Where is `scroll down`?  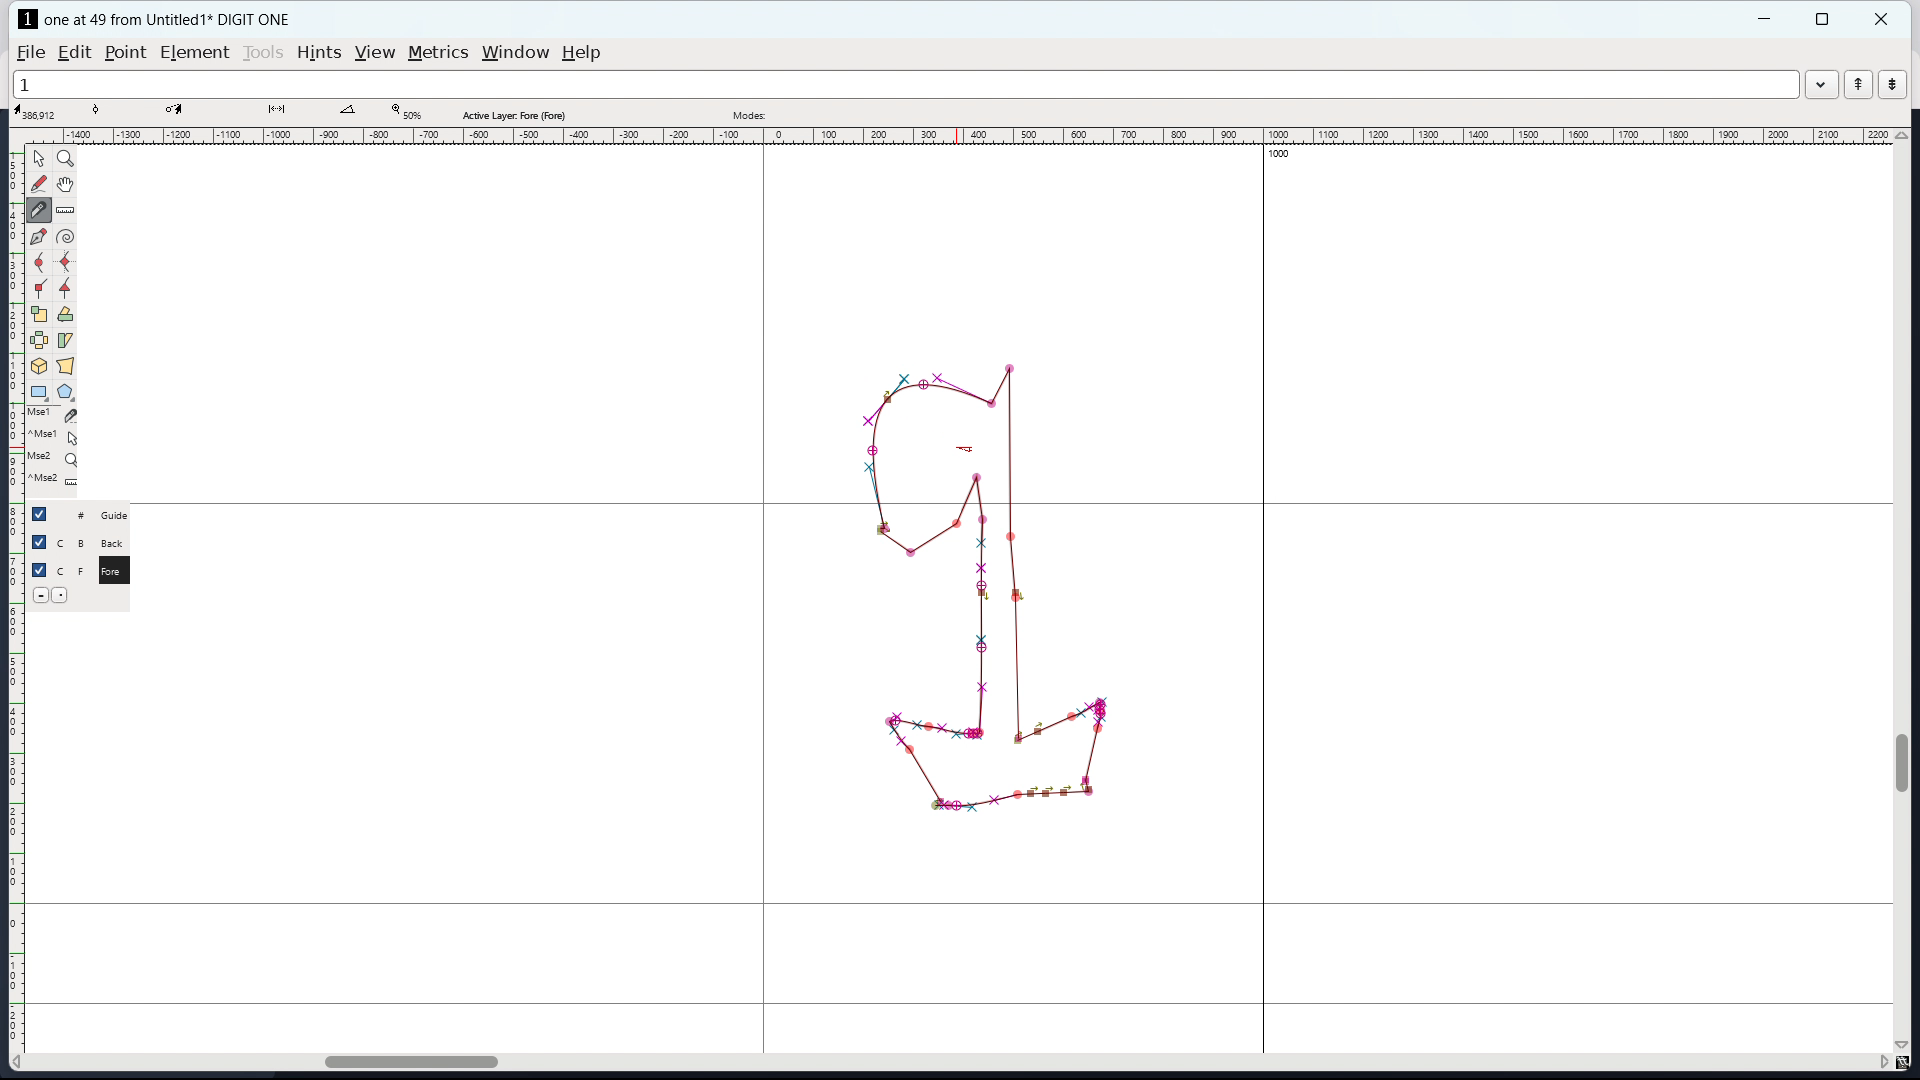 scroll down is located at coordinates (1903, 1044).